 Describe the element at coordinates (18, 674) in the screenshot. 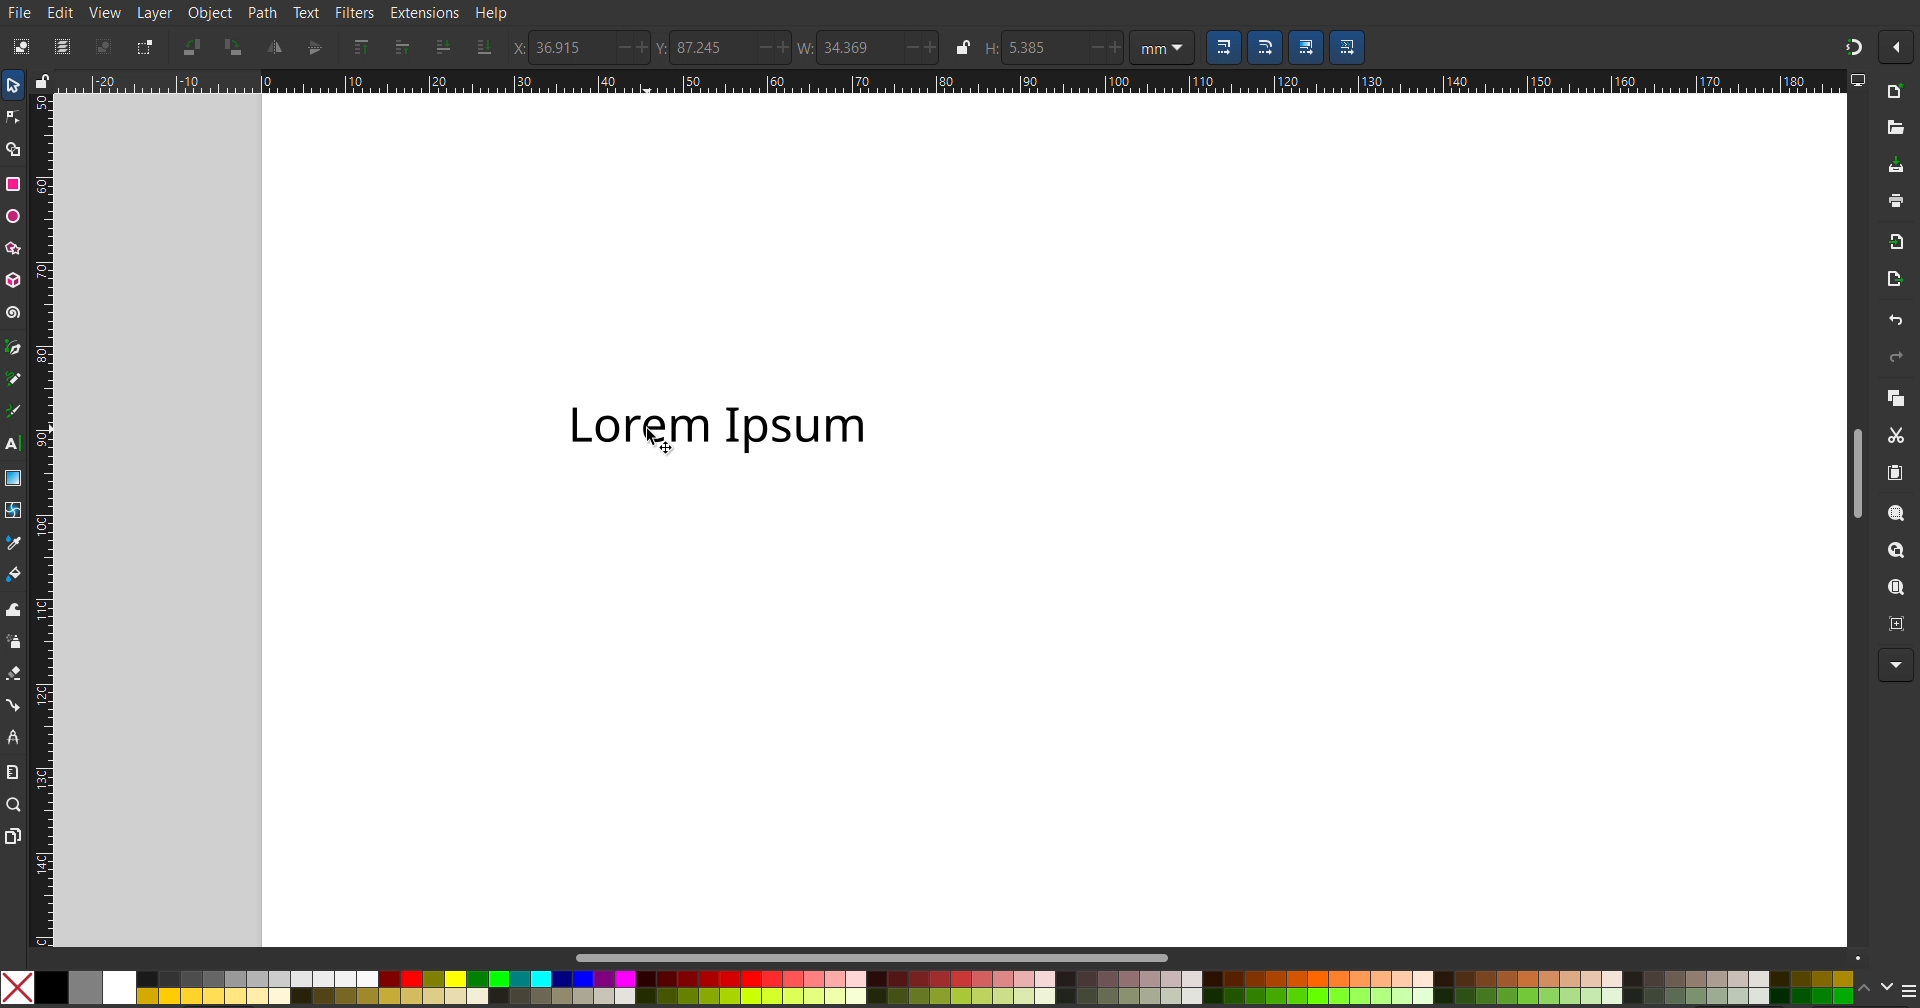

I see `Erase Tool` at that location.